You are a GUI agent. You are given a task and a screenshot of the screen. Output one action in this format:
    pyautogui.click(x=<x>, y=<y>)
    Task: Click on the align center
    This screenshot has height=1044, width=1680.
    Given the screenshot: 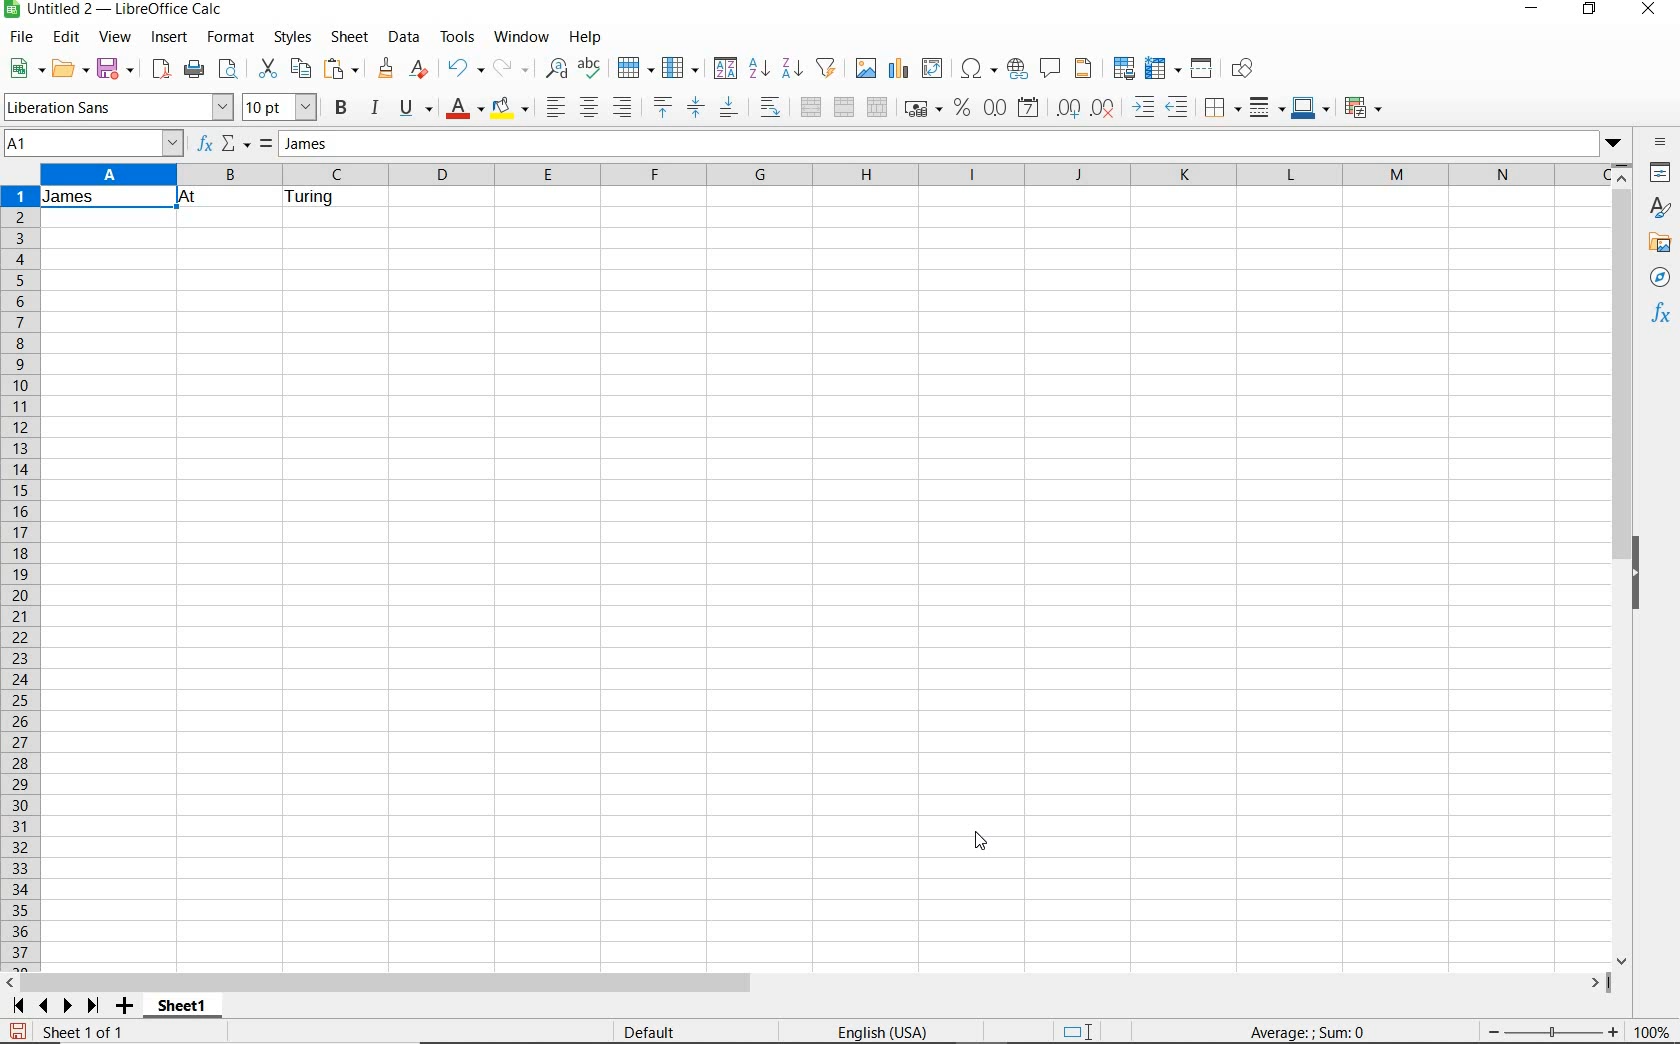 What is the action you would take?
    pyautogui.click(x=588, y=107)
    